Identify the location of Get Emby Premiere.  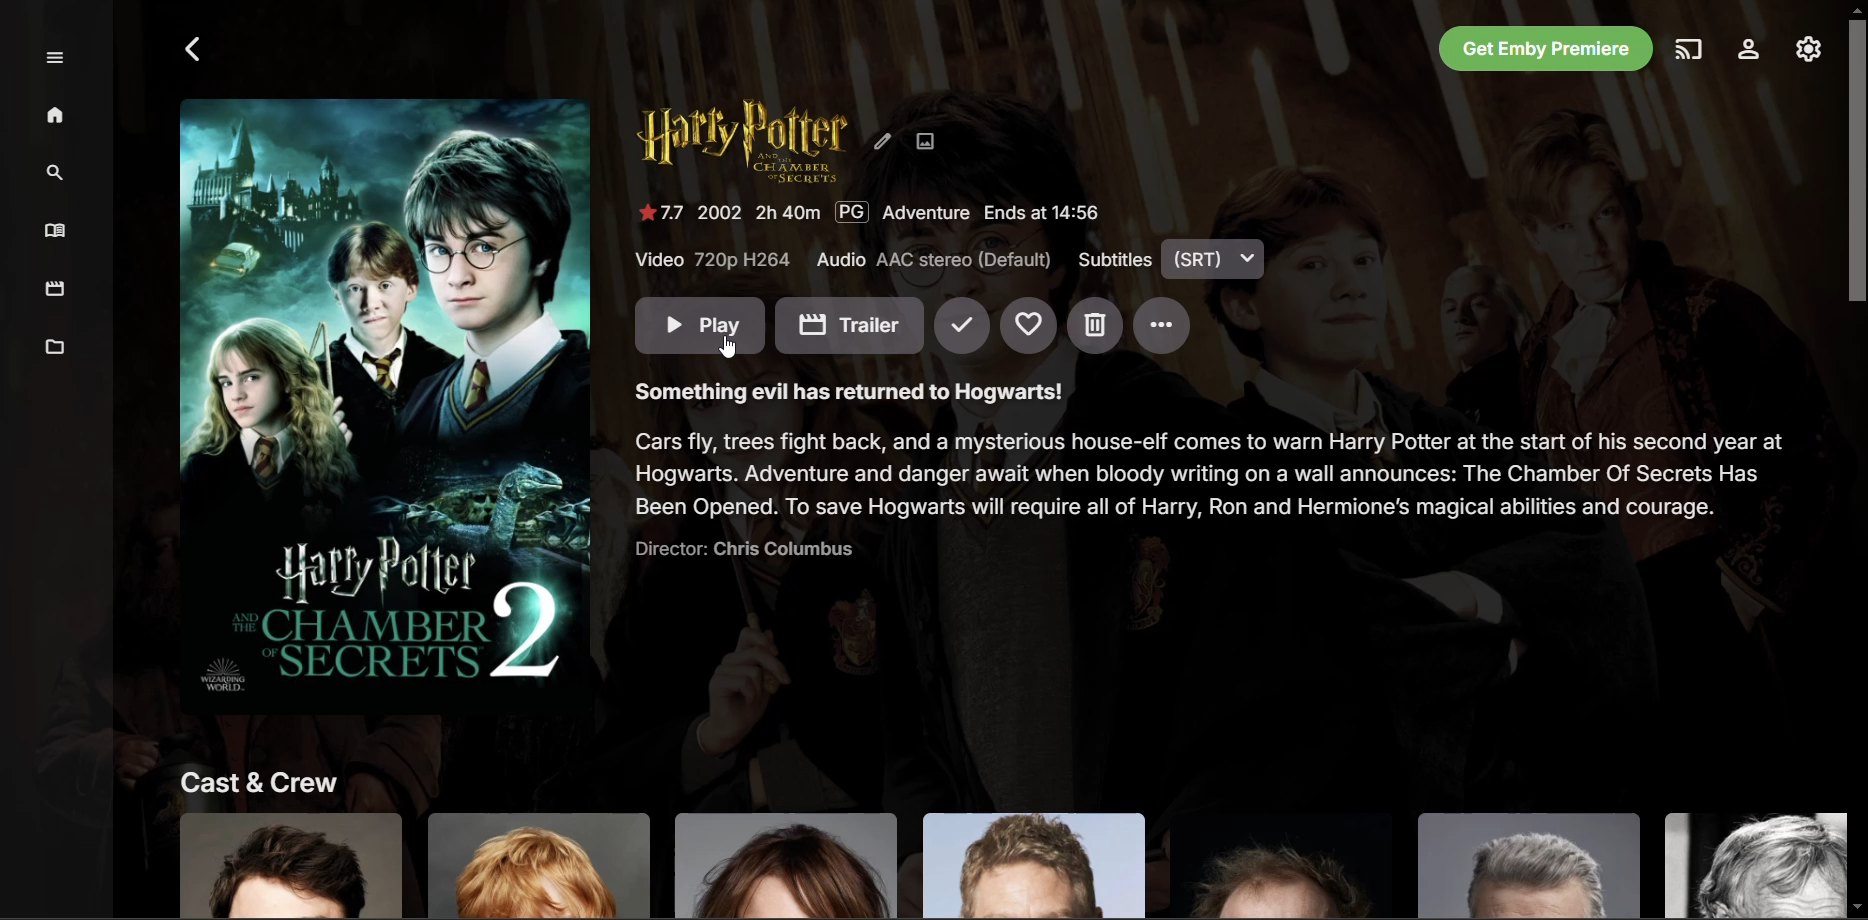
(1545, 50).